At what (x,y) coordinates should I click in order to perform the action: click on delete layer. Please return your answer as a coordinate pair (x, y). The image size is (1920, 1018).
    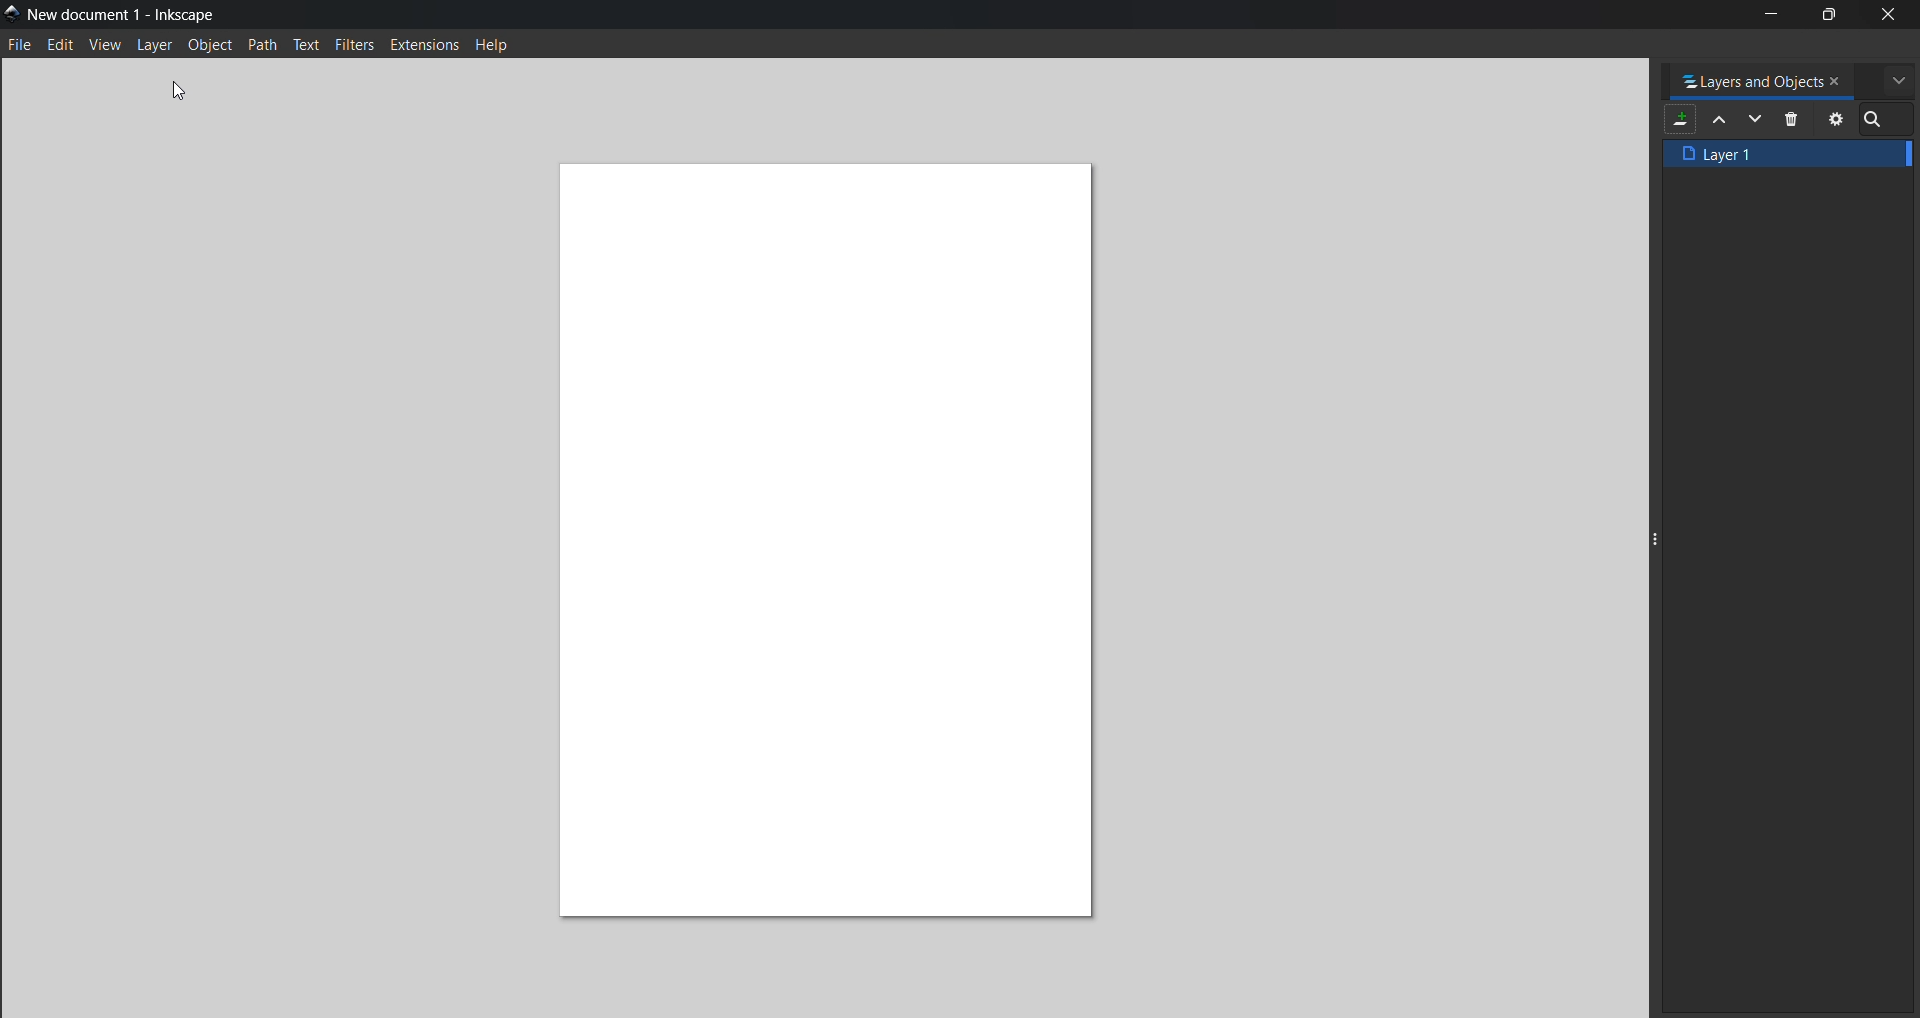
    Looking at the image, I should click on (1795, 120).